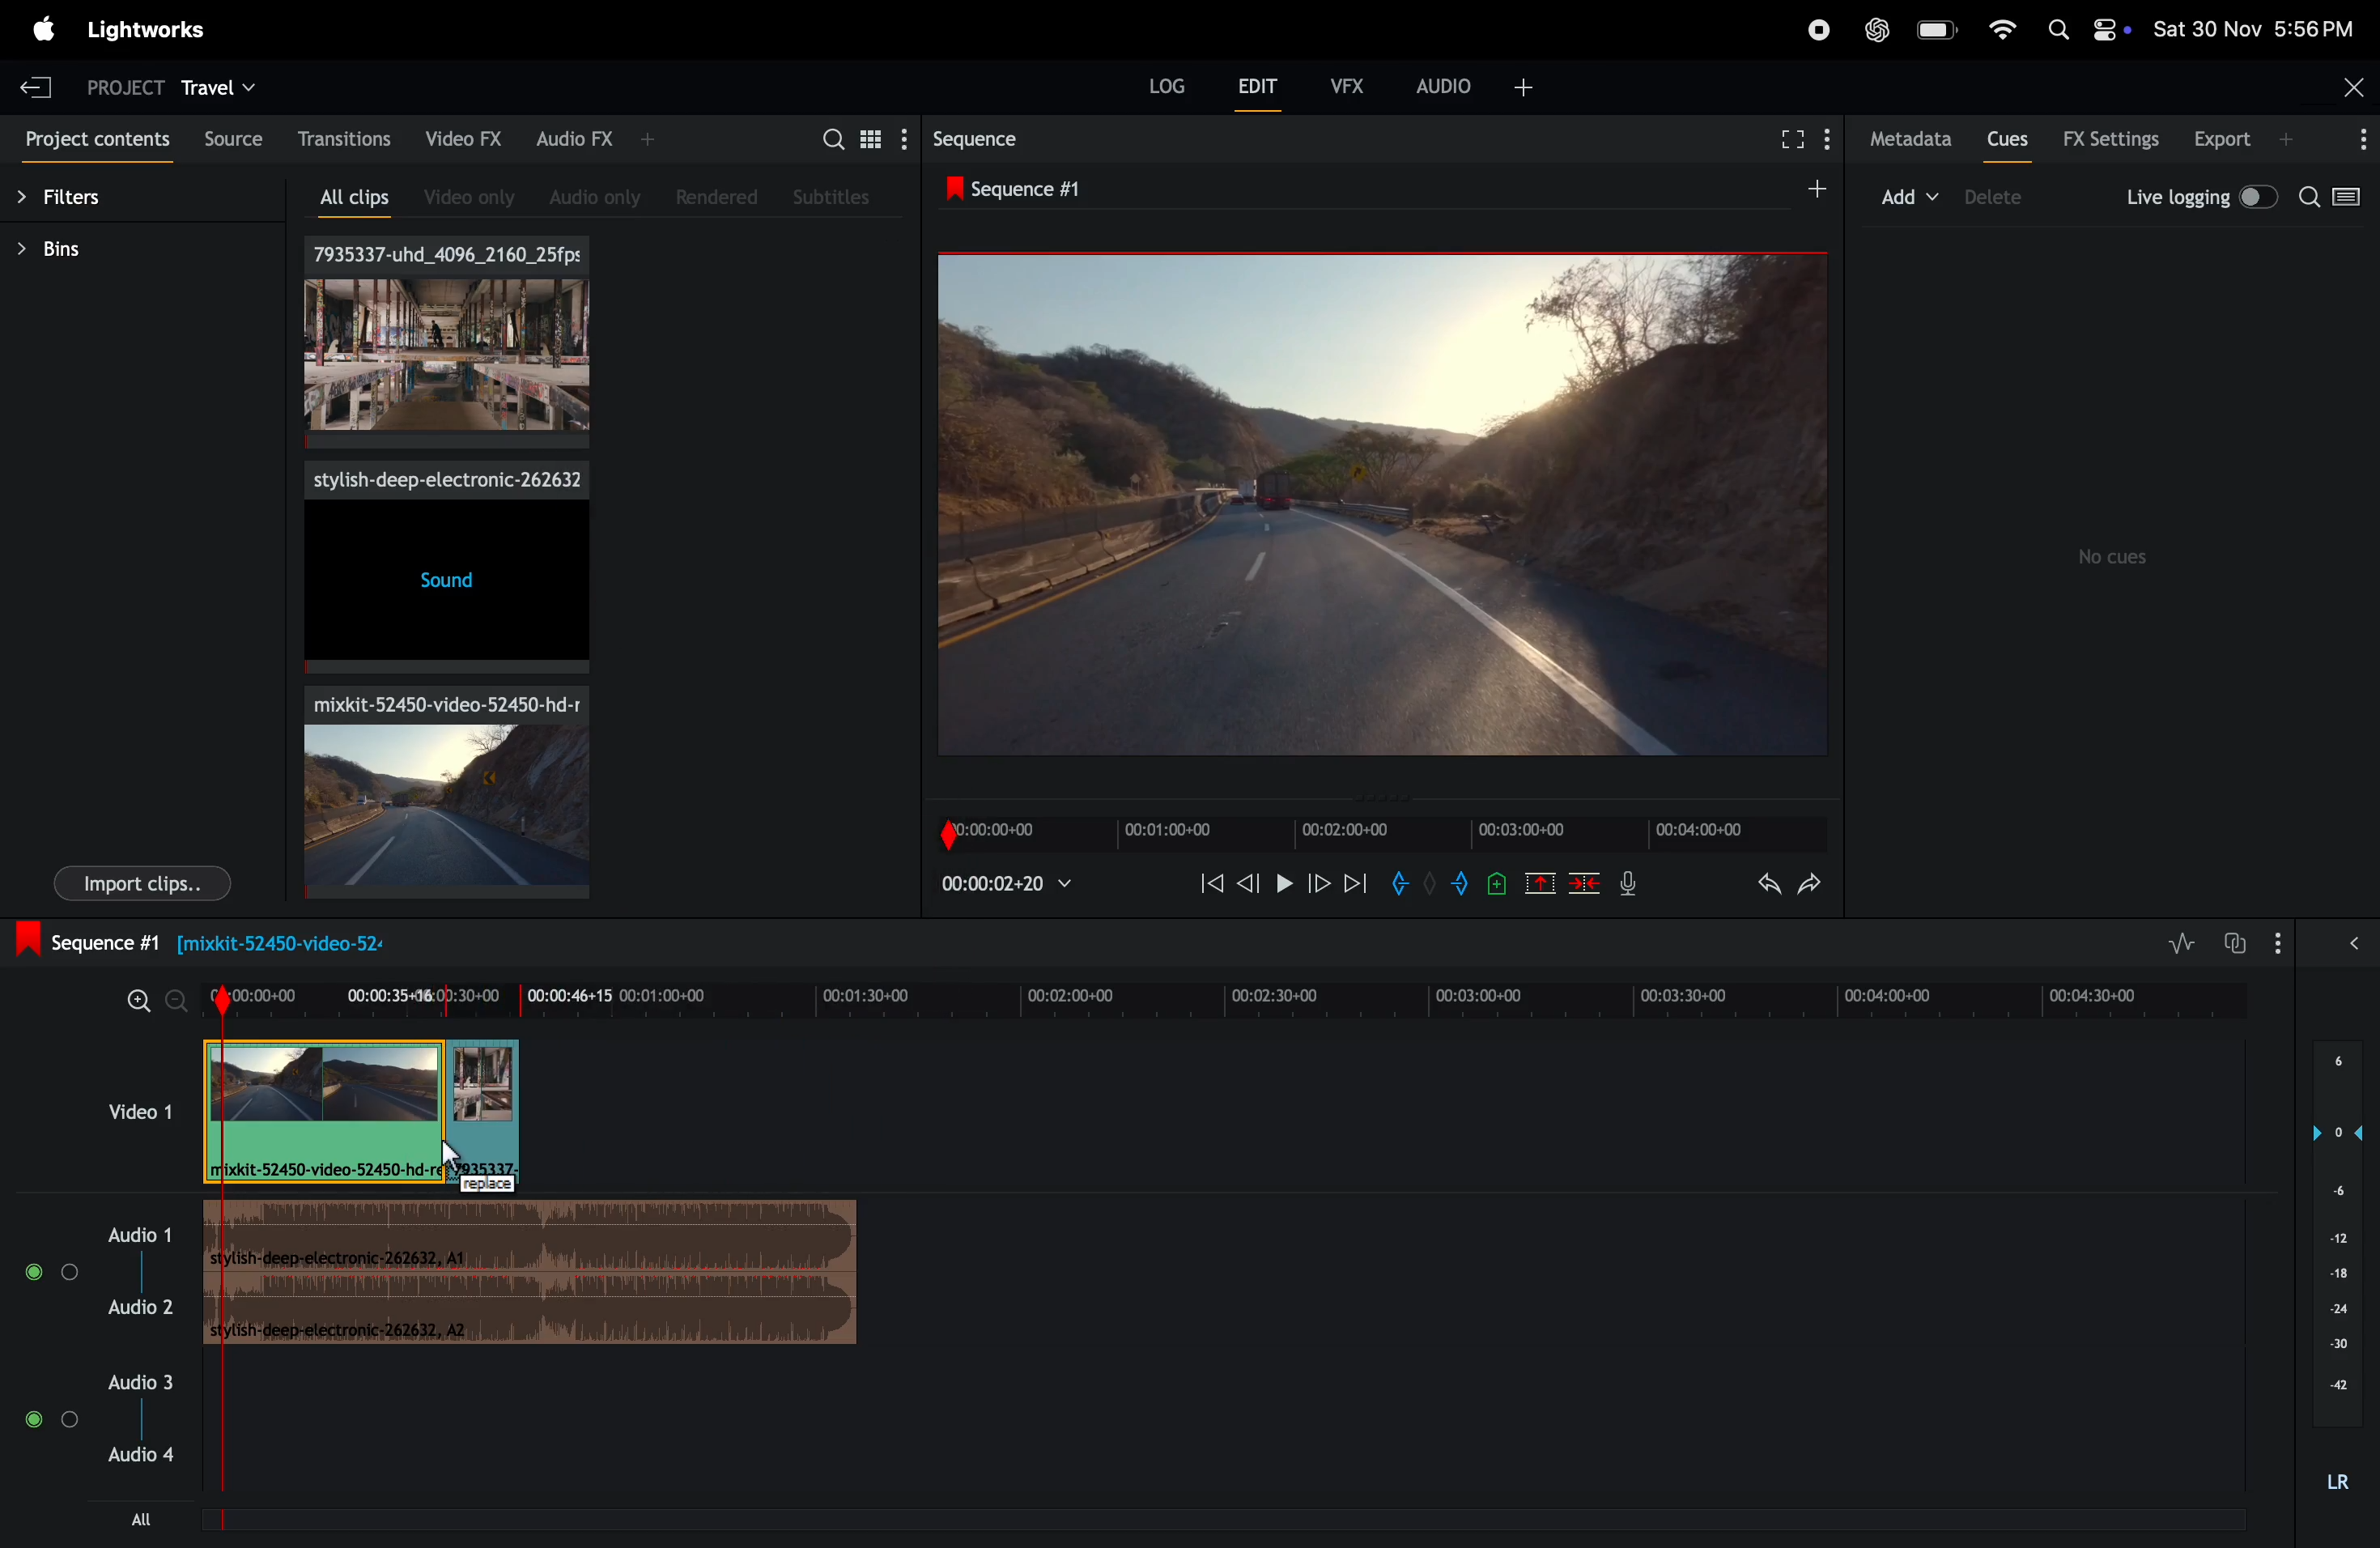 This screenshot has width=2380, height=1548. Describe the element at coordinates (1756, 886) in the screenshot. I see `undo` at that location.